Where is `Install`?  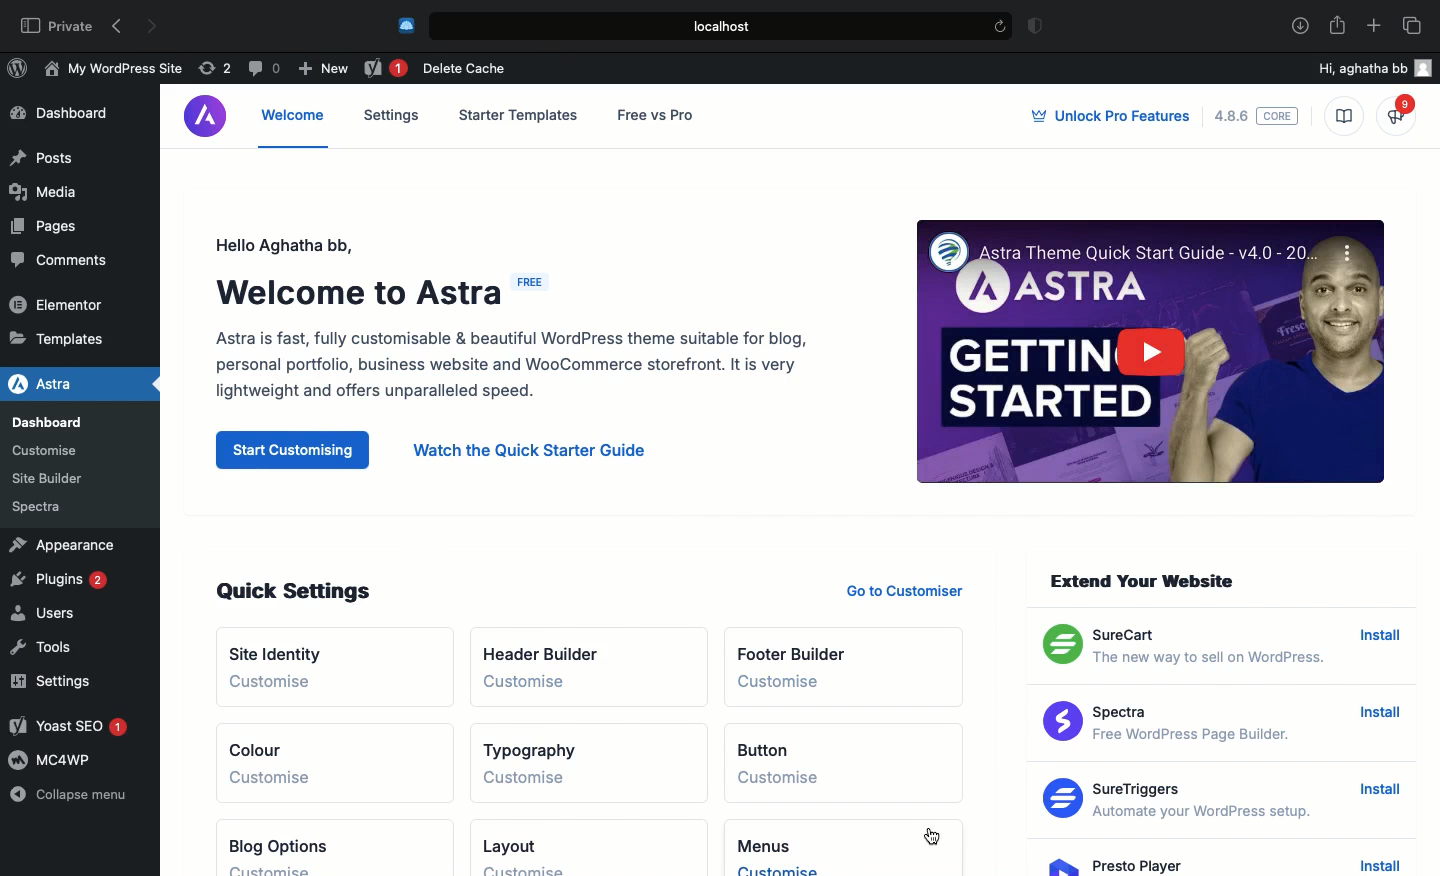 Install is located at coordinates (1387, 855).